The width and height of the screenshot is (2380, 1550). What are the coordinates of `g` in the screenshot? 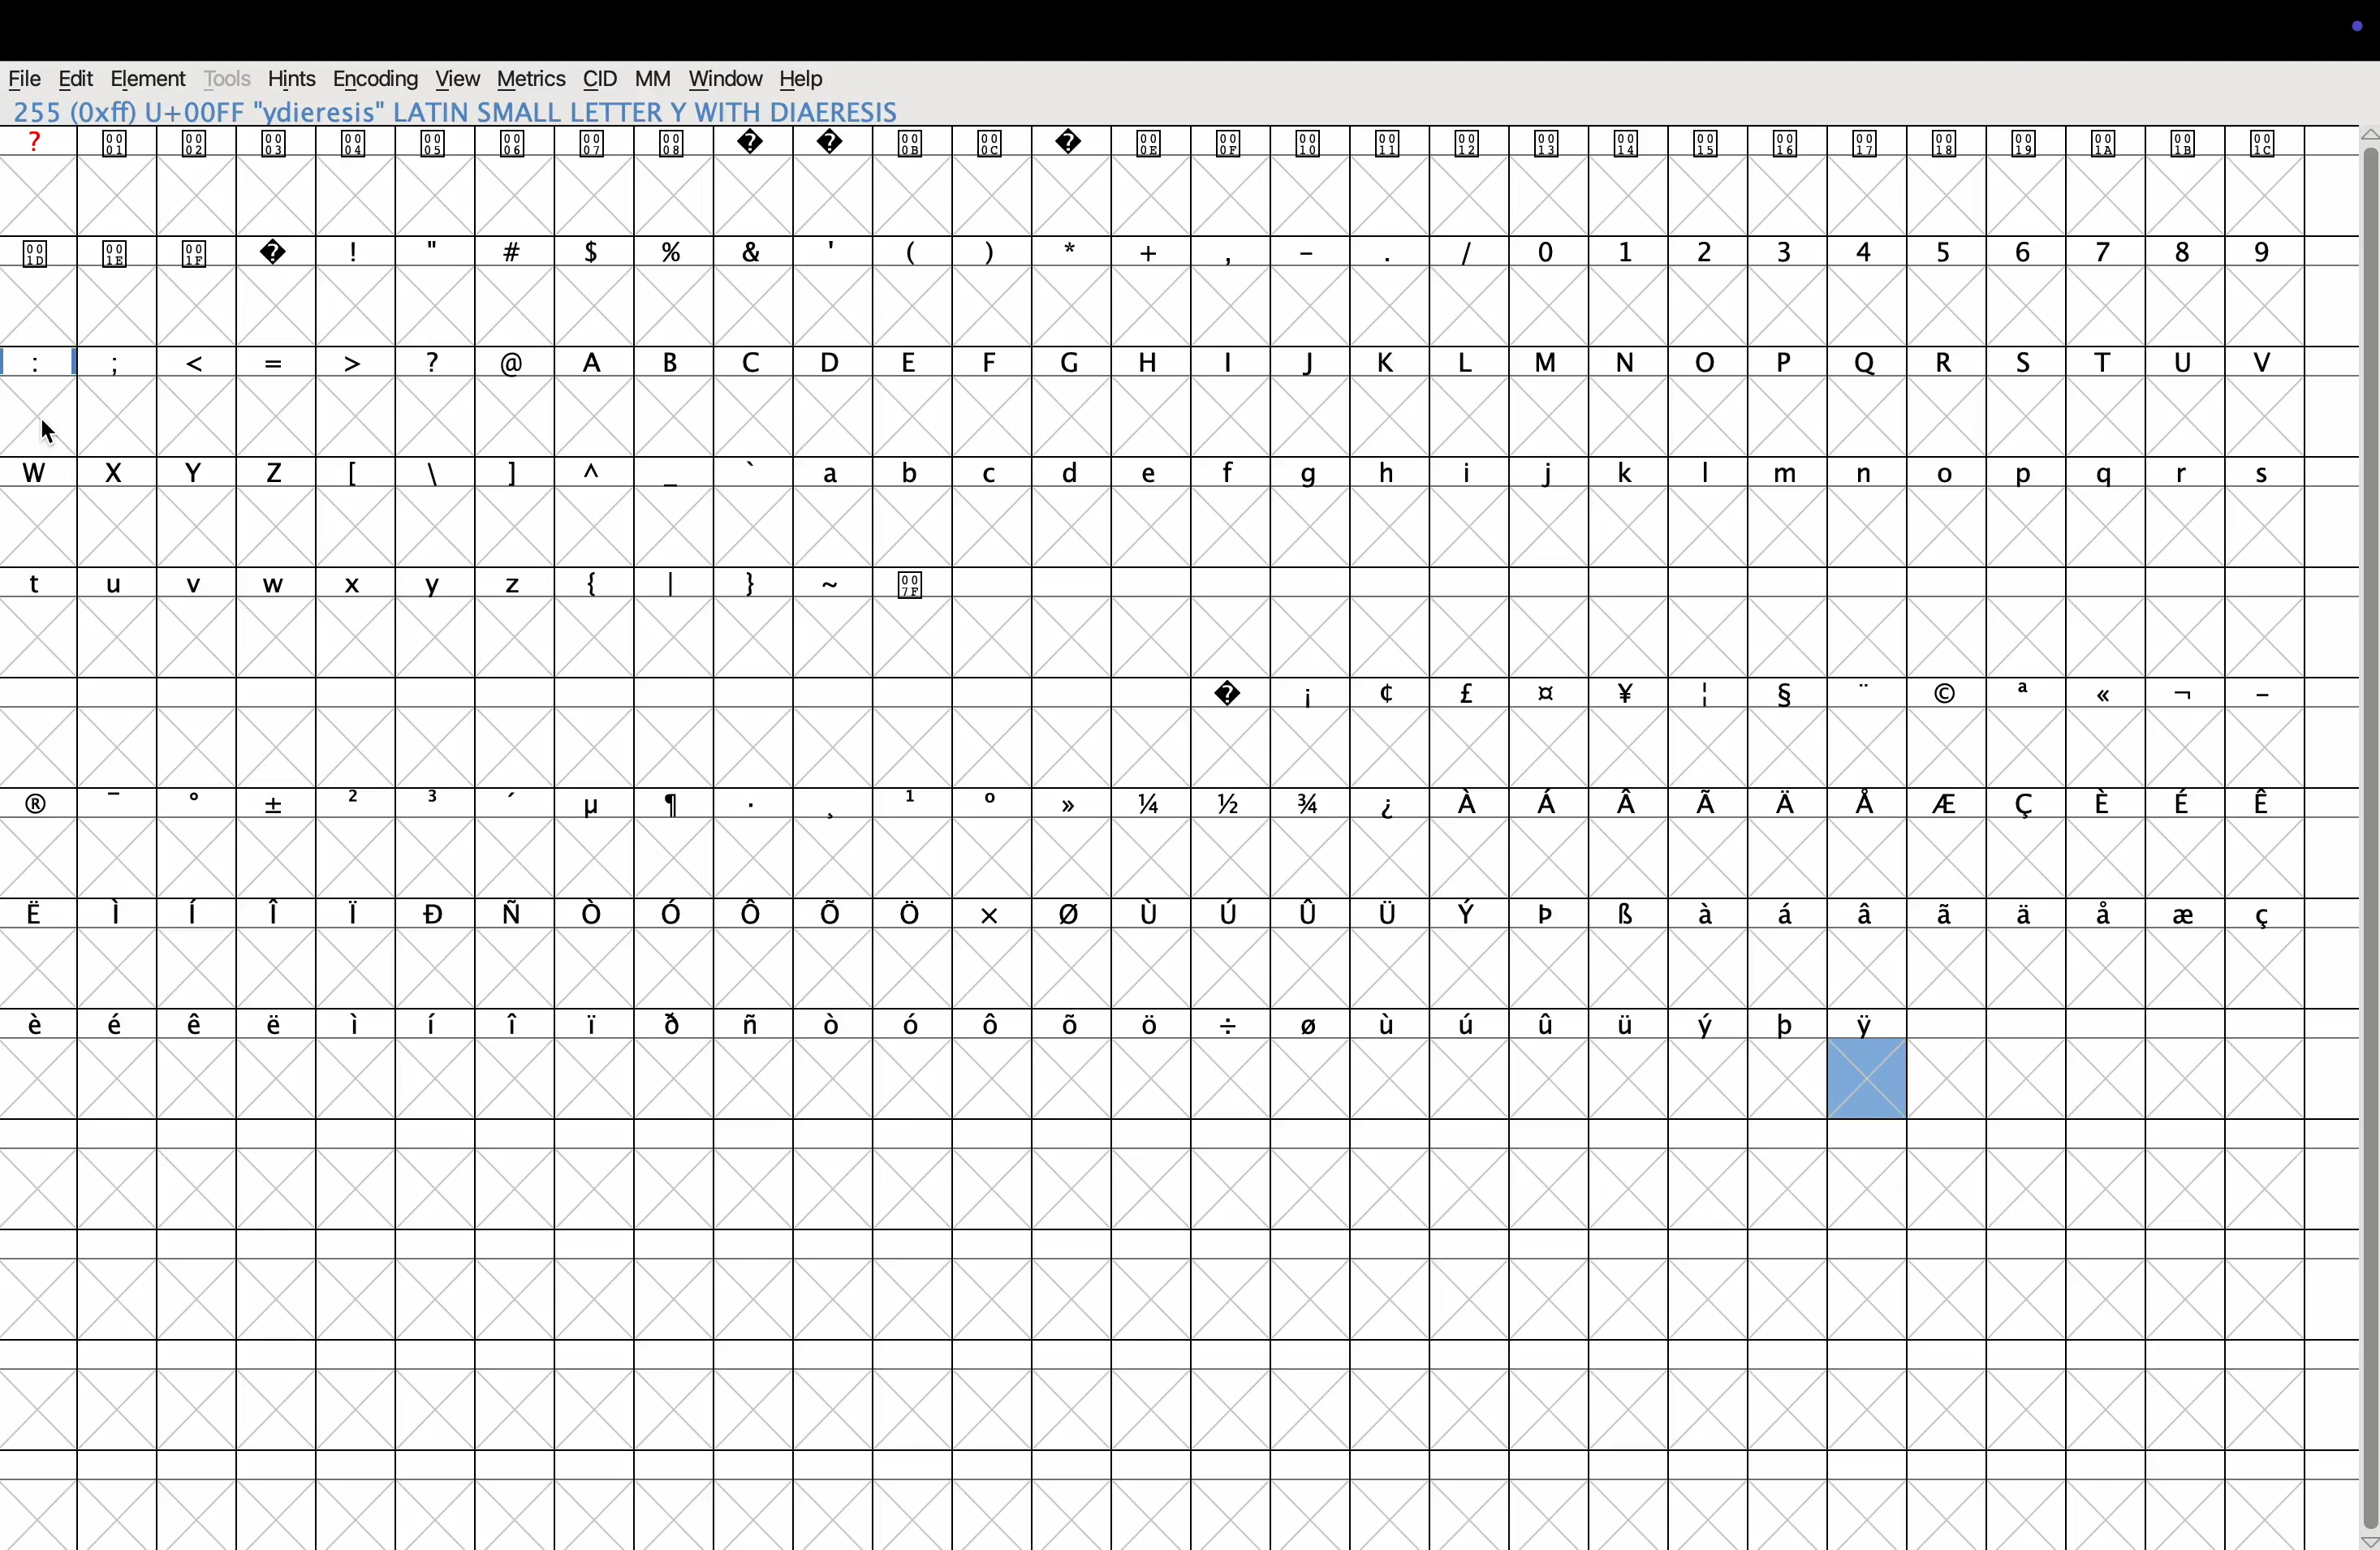 It's located at (1305, 513).